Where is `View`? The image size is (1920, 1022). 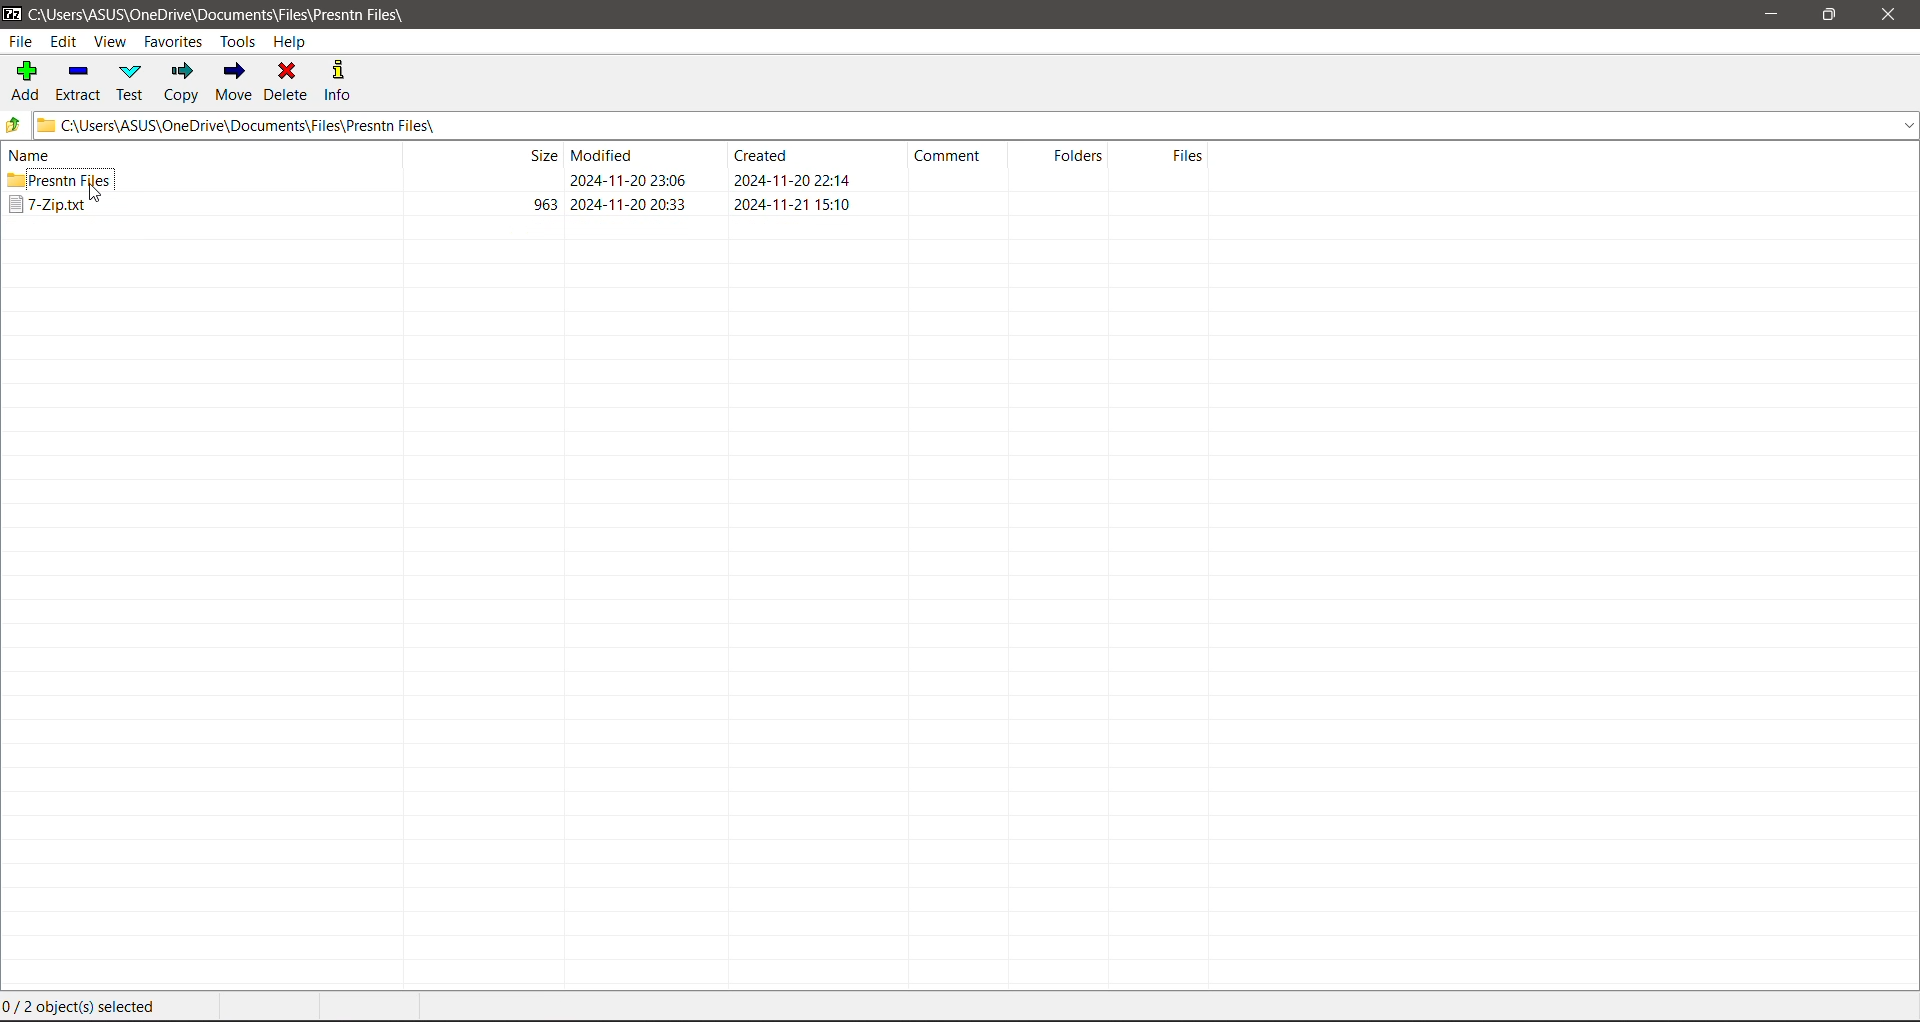 View is located at coordinates (111, 43).